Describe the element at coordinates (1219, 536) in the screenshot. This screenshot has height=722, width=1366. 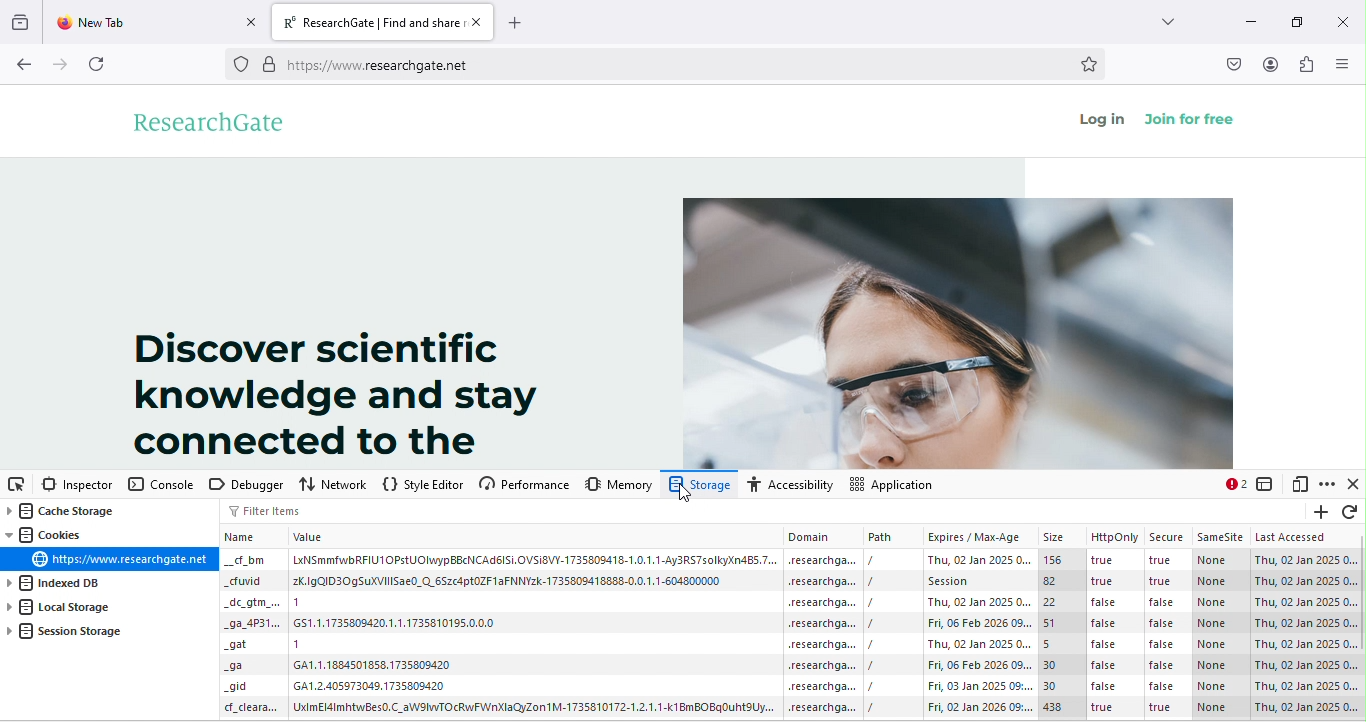
I see `samesite` at that location.